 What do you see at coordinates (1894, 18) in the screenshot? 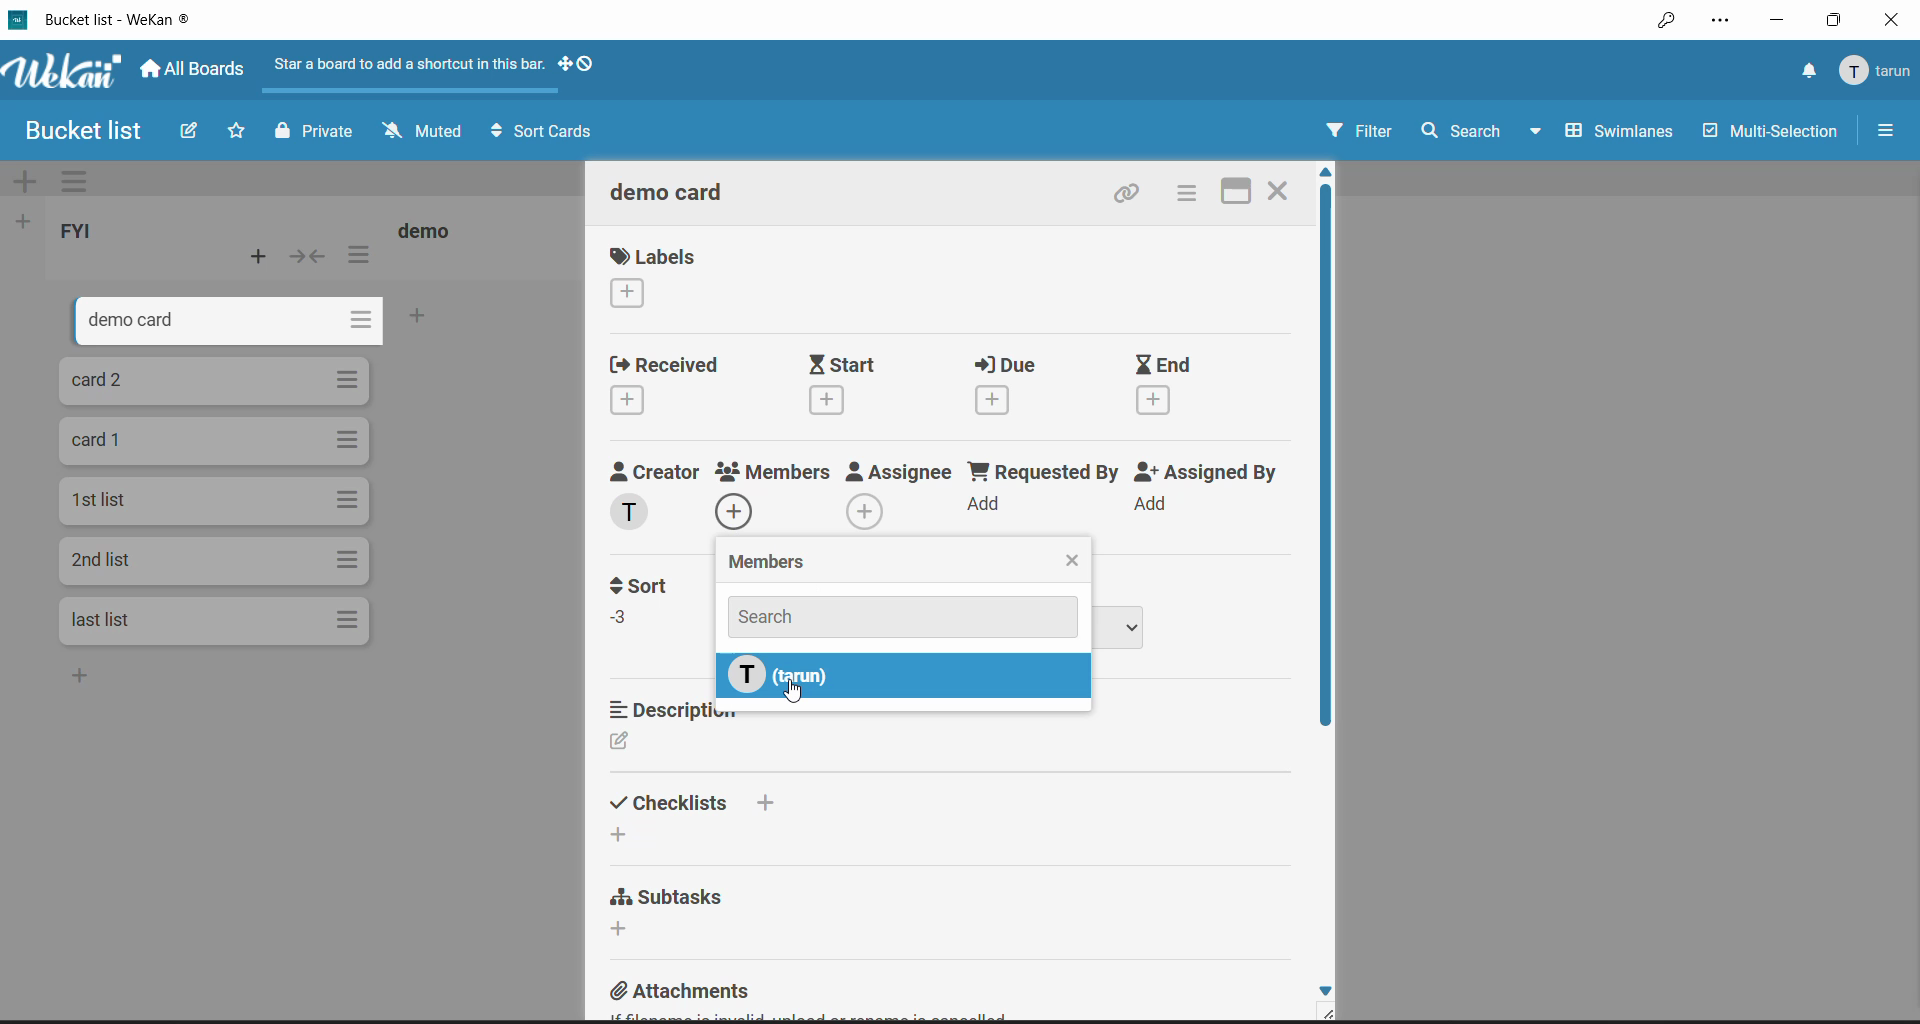
I see `close` at bounding box center [1894, 18].